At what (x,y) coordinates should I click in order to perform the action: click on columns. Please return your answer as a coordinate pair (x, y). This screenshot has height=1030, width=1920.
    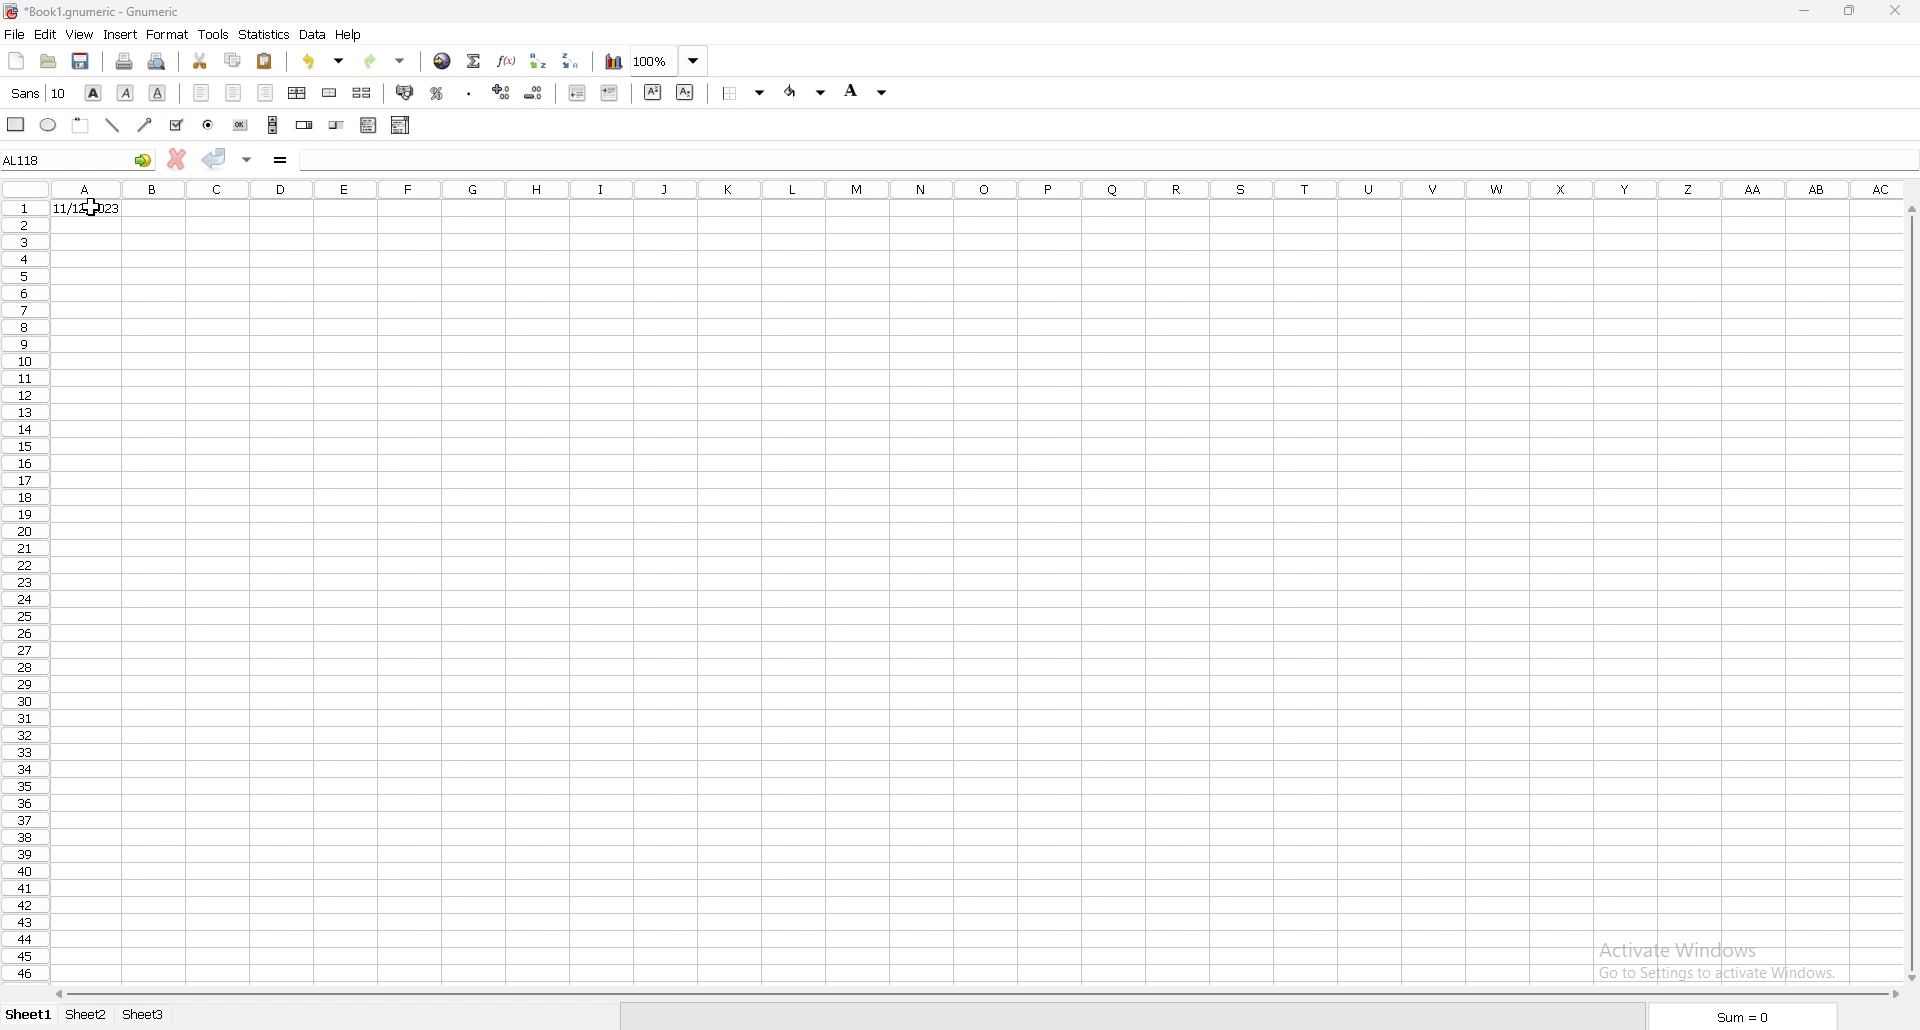
    Looking at the image, I should click on (980, 188).